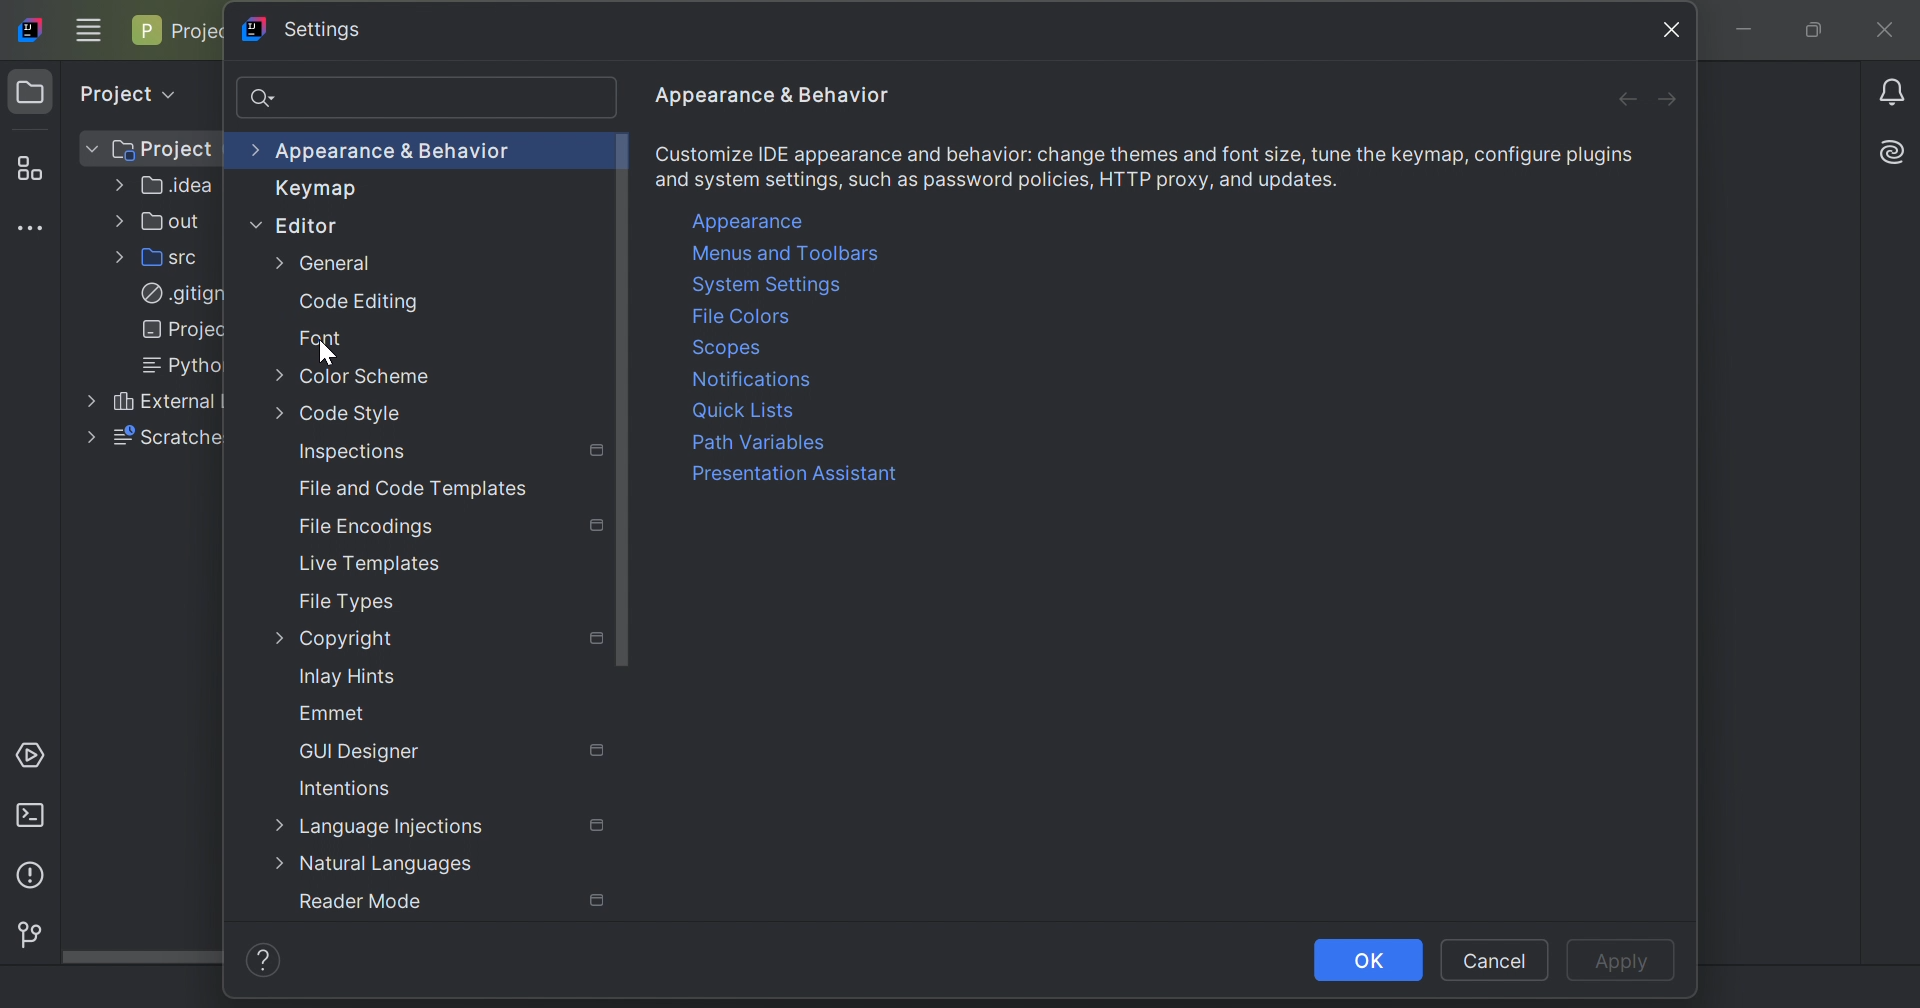  What do you see at coordinates (269, 961) in the screenshot?
I see `Help/info icon` at bounding box center [269, 961].